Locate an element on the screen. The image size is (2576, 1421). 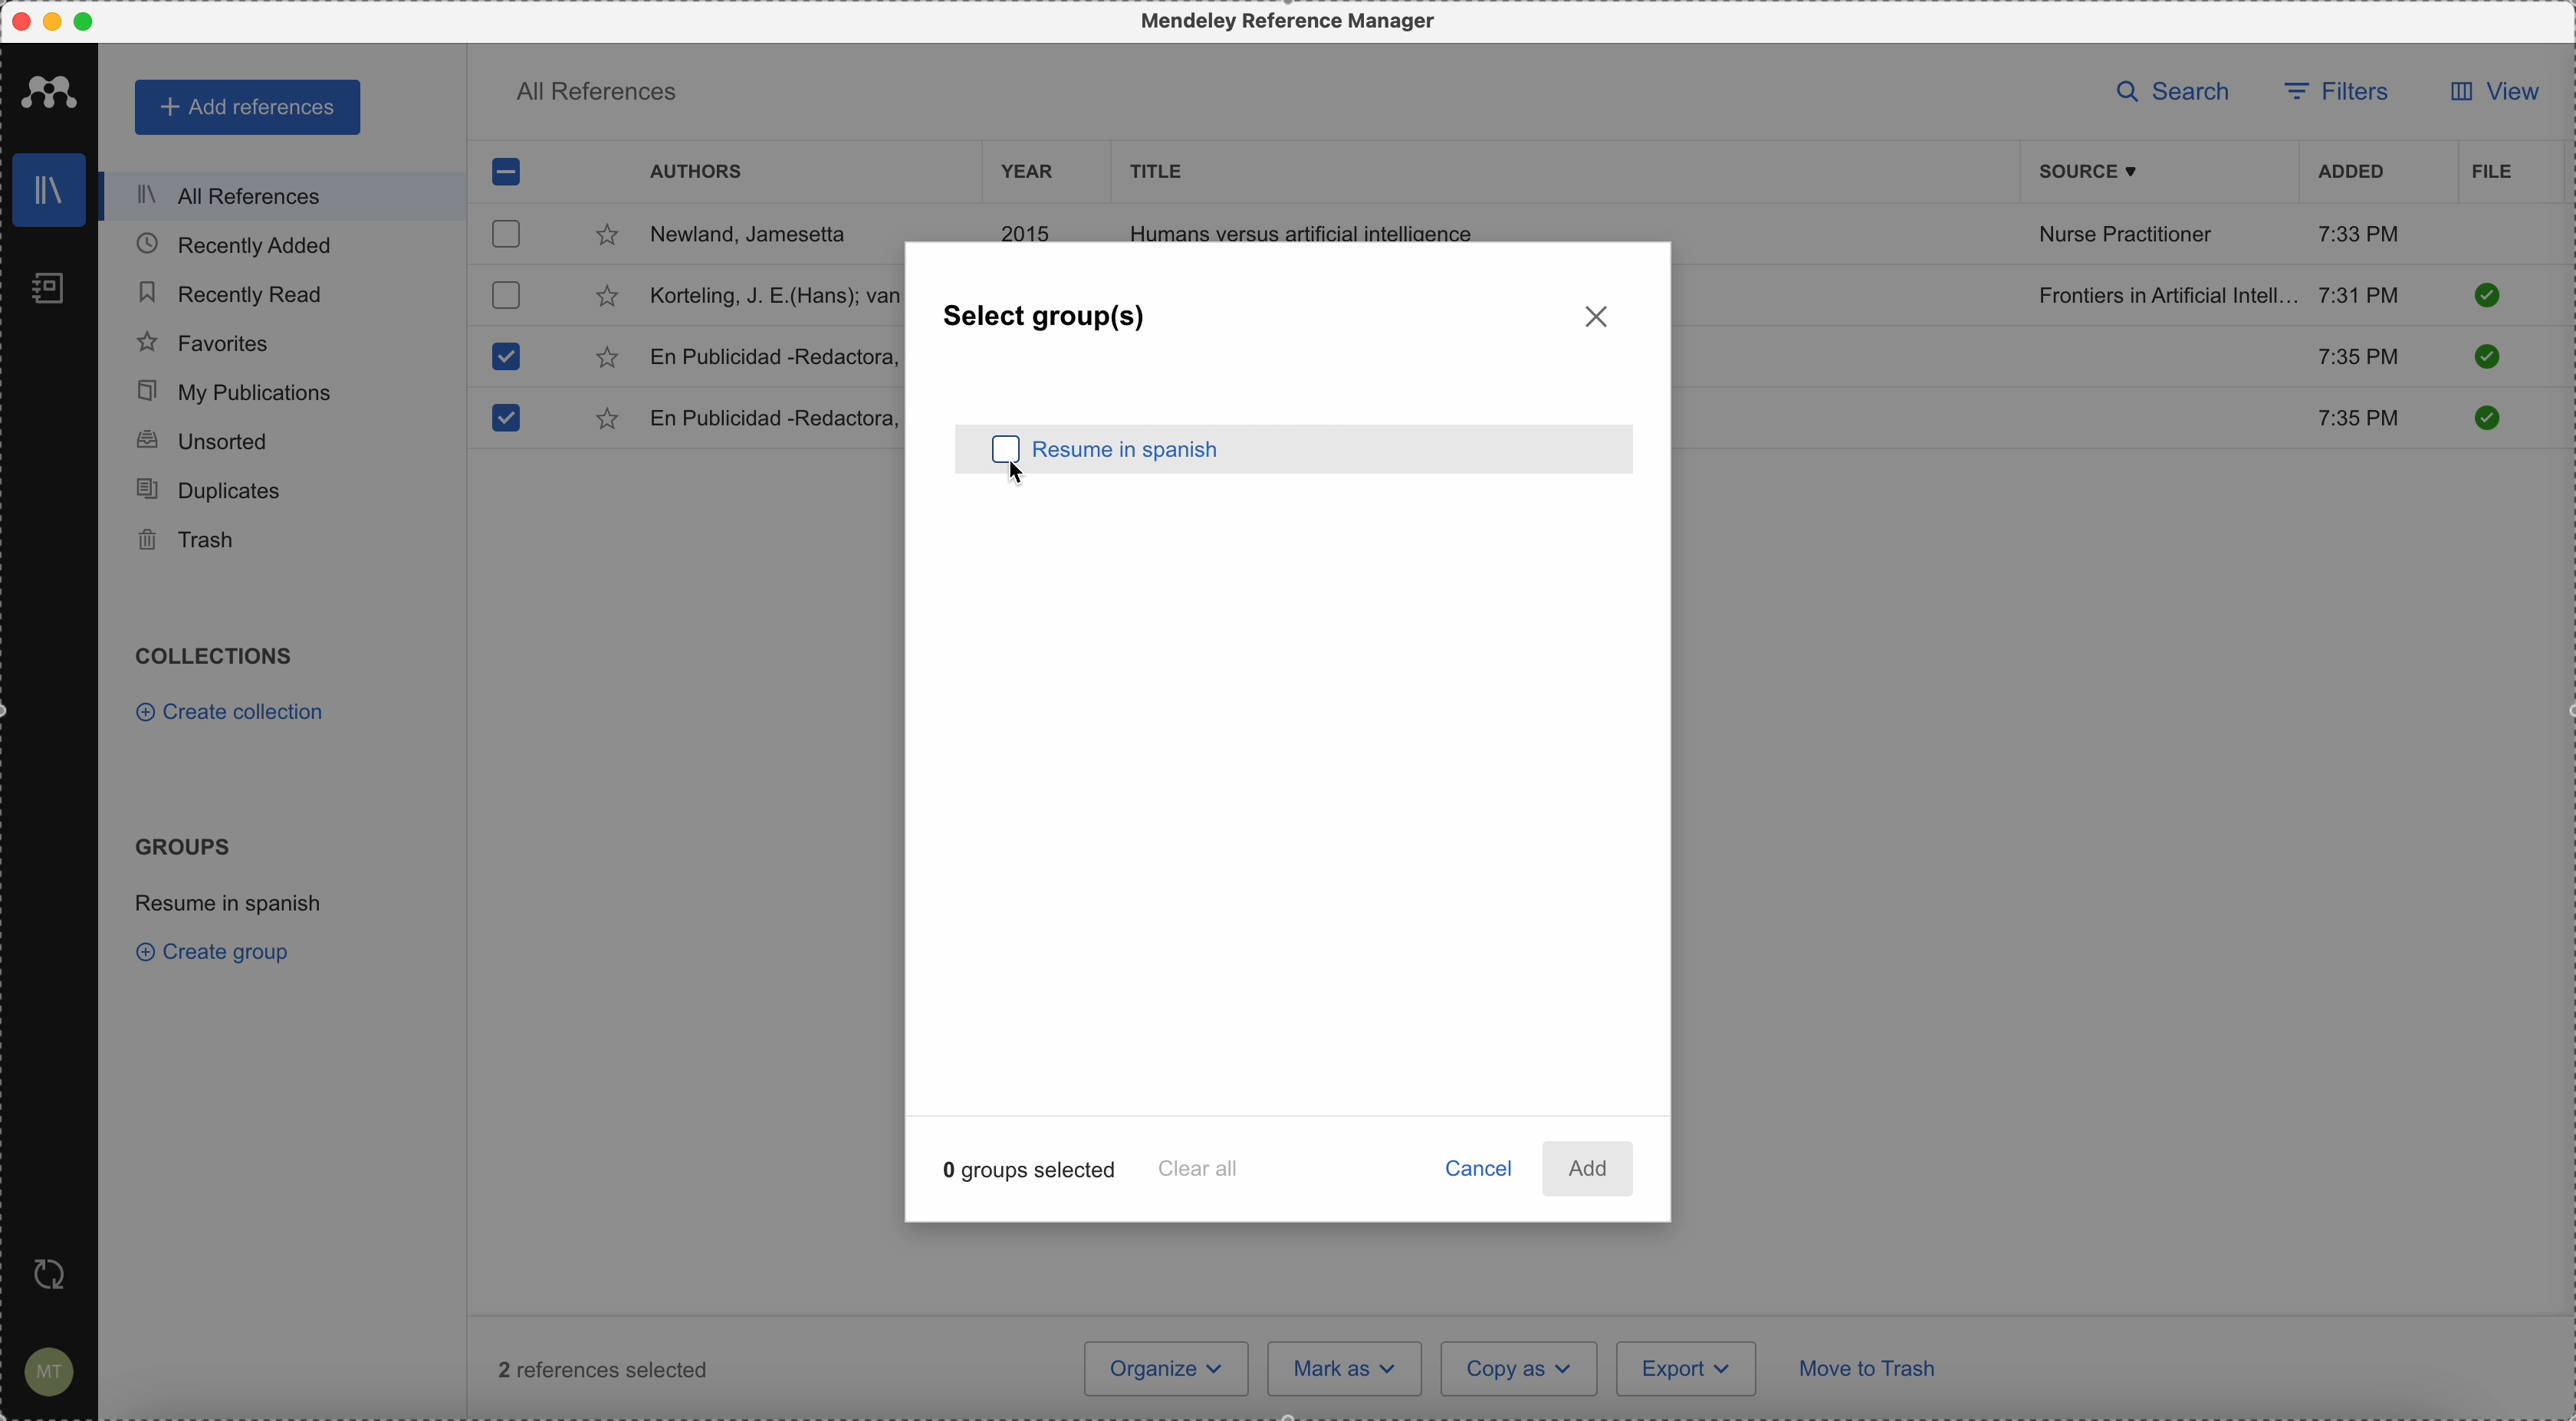
checkbox is located at coordinates (509, 233).